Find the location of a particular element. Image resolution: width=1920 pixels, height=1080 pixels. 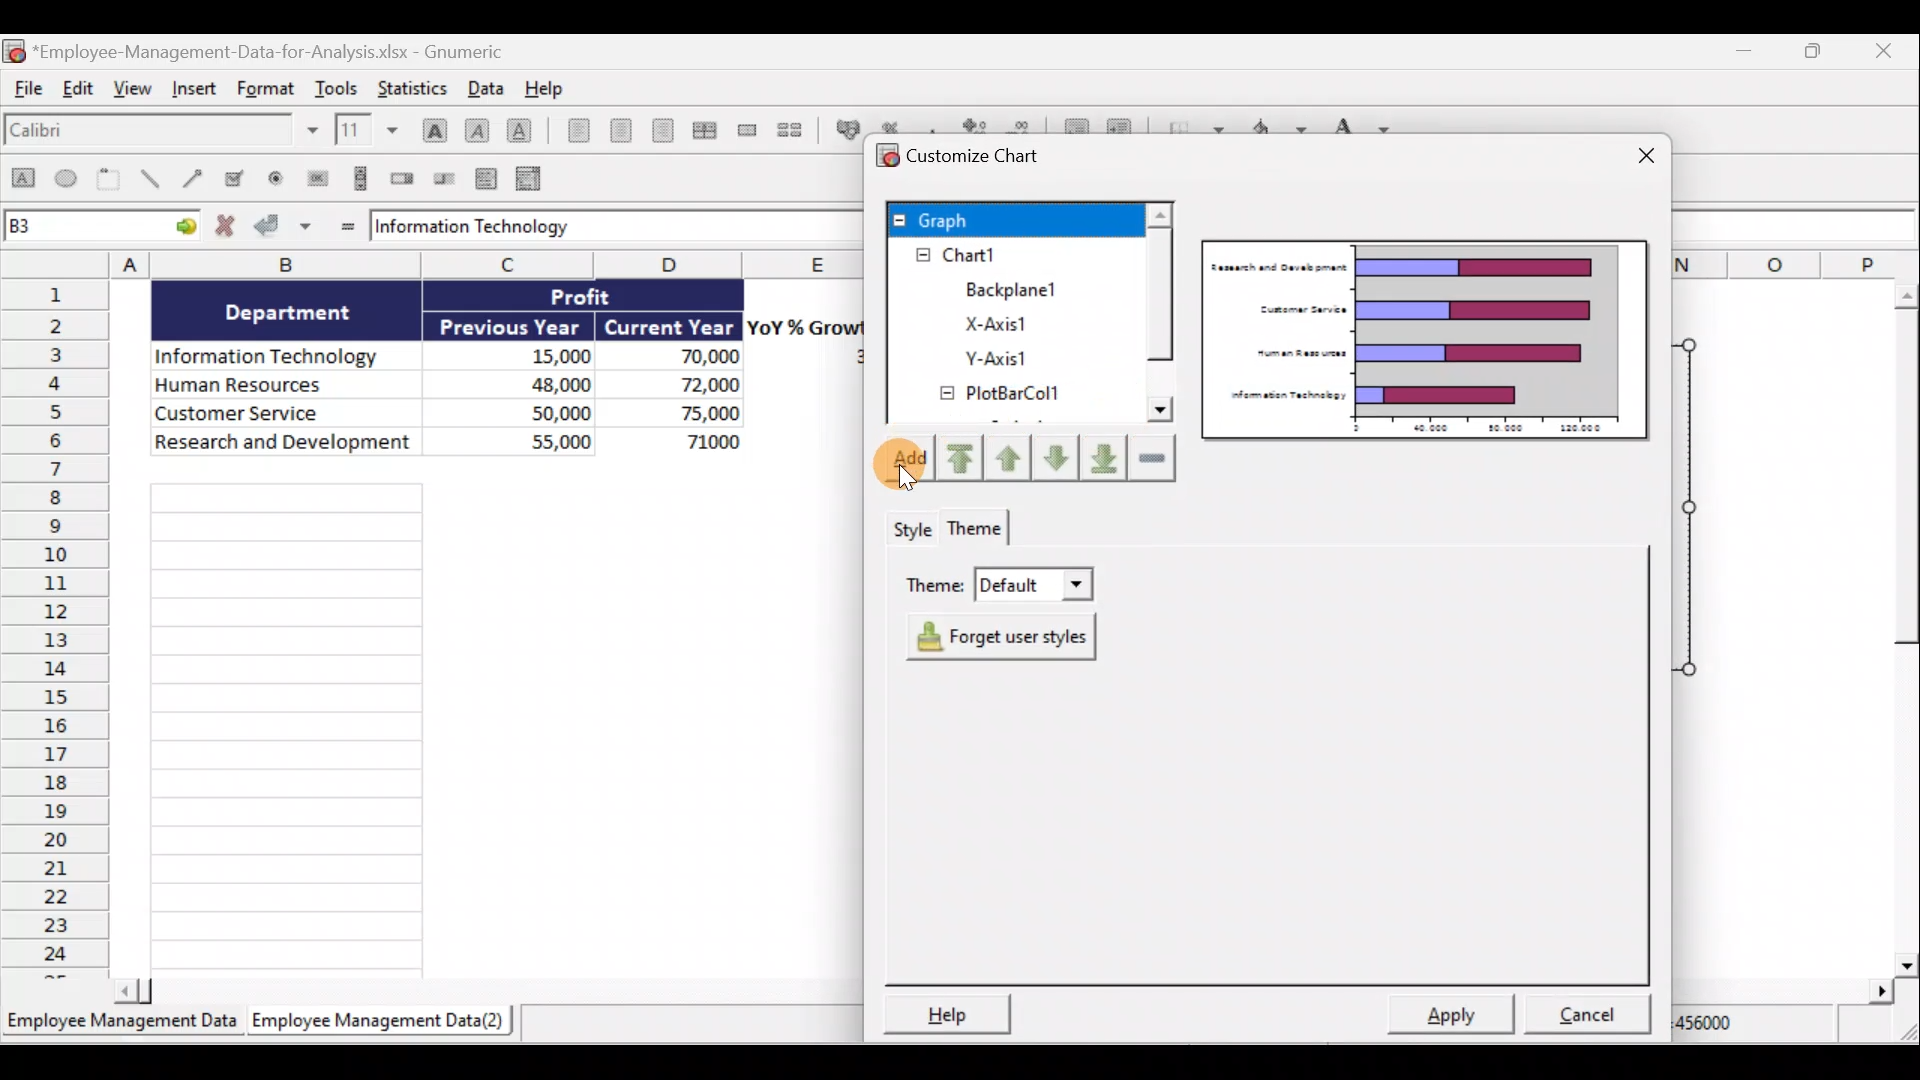

Enter formula is located at coordinates (346, 228).